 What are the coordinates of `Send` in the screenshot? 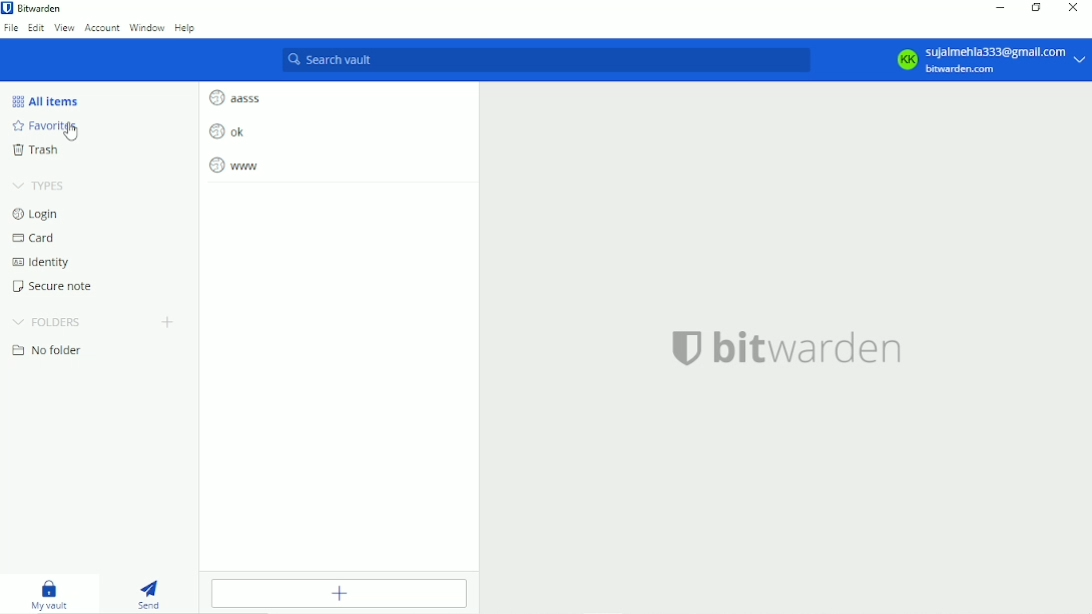 It's located at (150, 589).